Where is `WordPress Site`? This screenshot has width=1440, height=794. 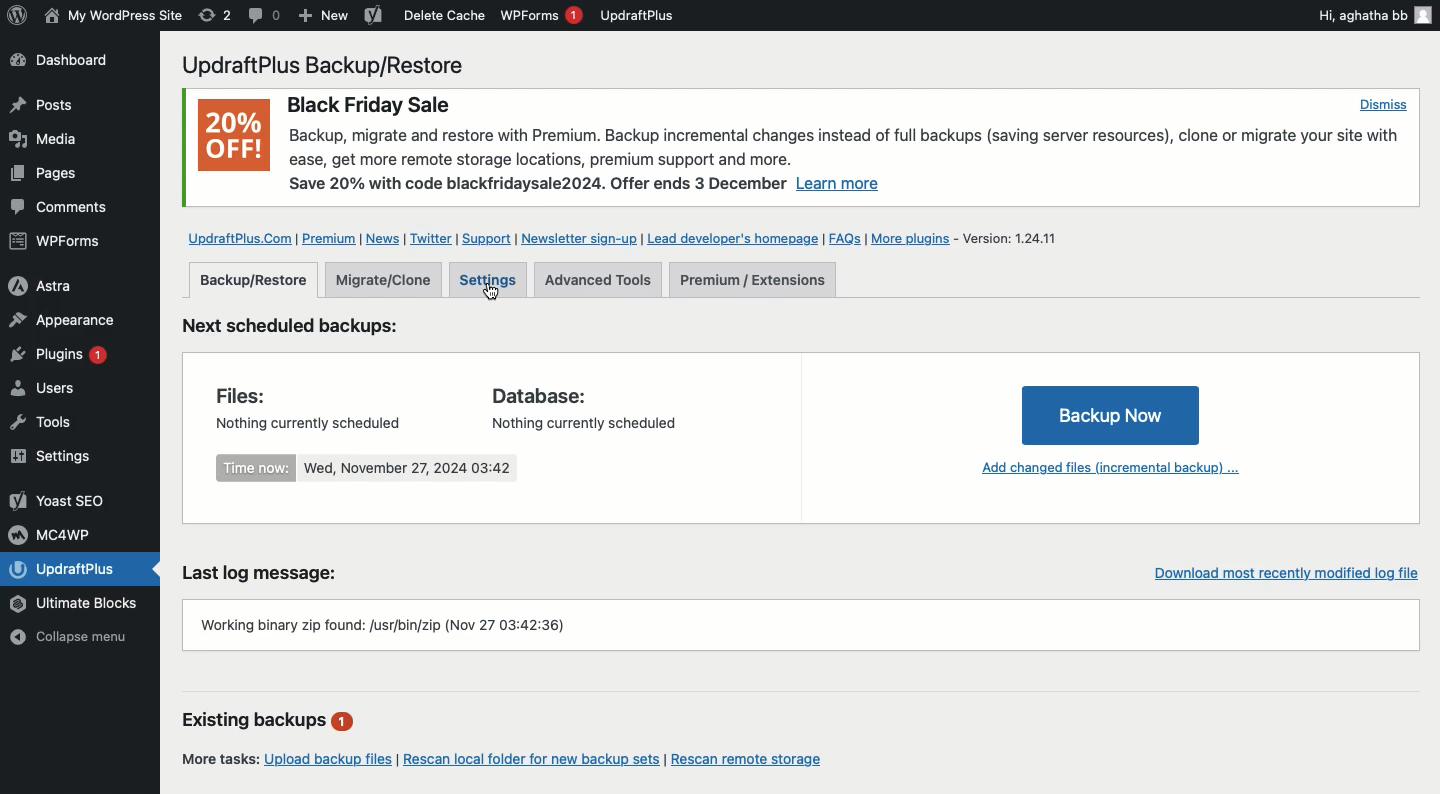
WordPress Site is located at coordinates (111, 16).